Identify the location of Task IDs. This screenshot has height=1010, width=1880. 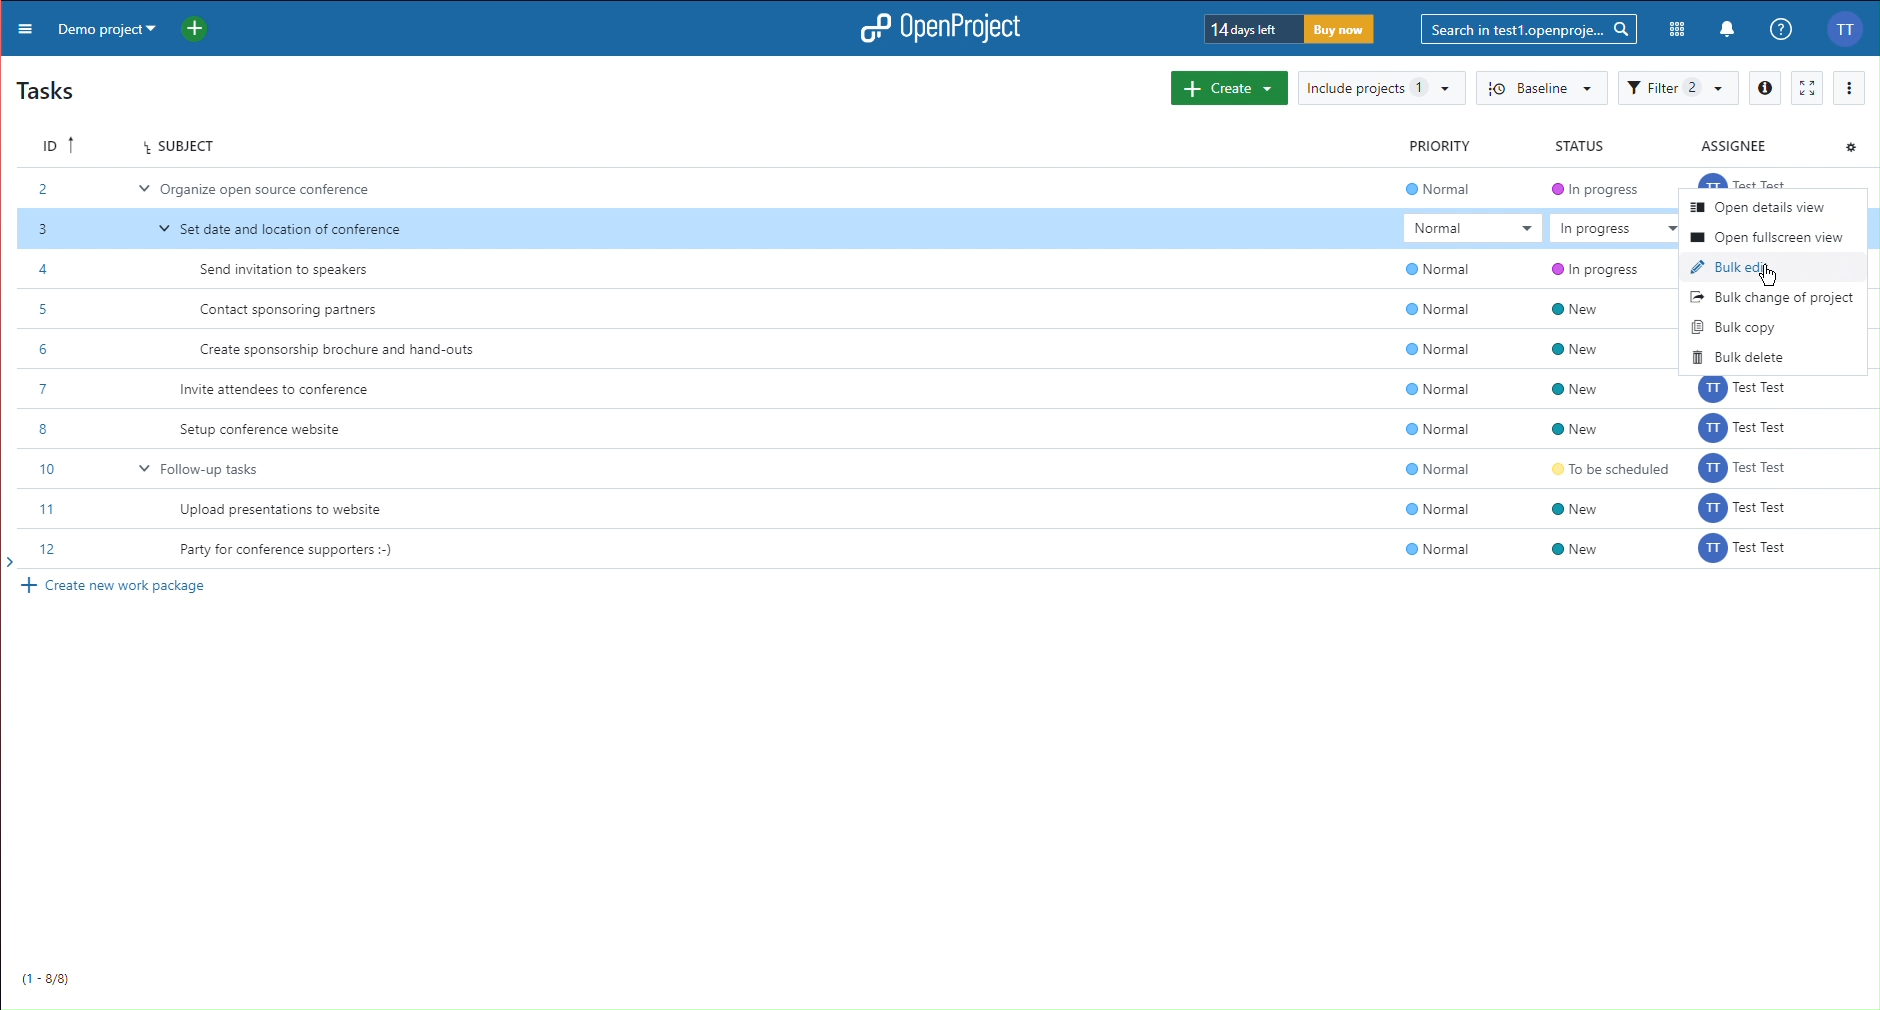
(55, 371).